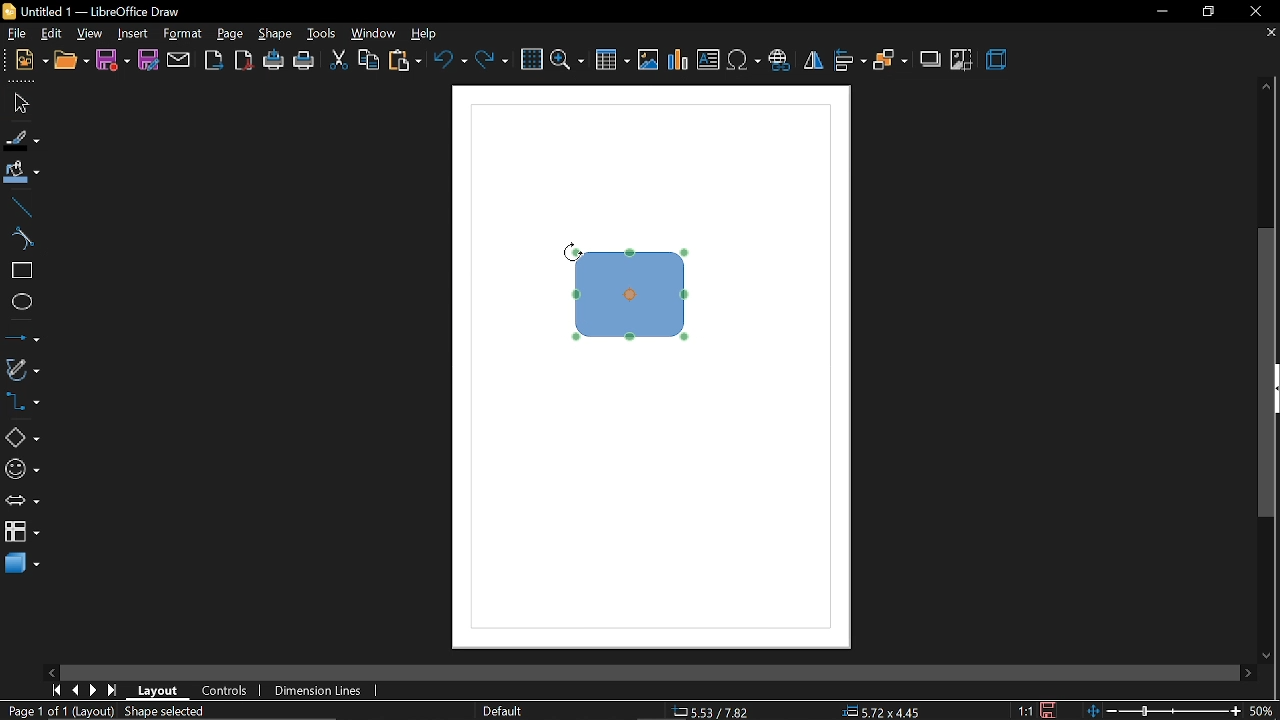  Describe the element at coordinates (1263, 709) in the screenshot. I see `50%` at that location.